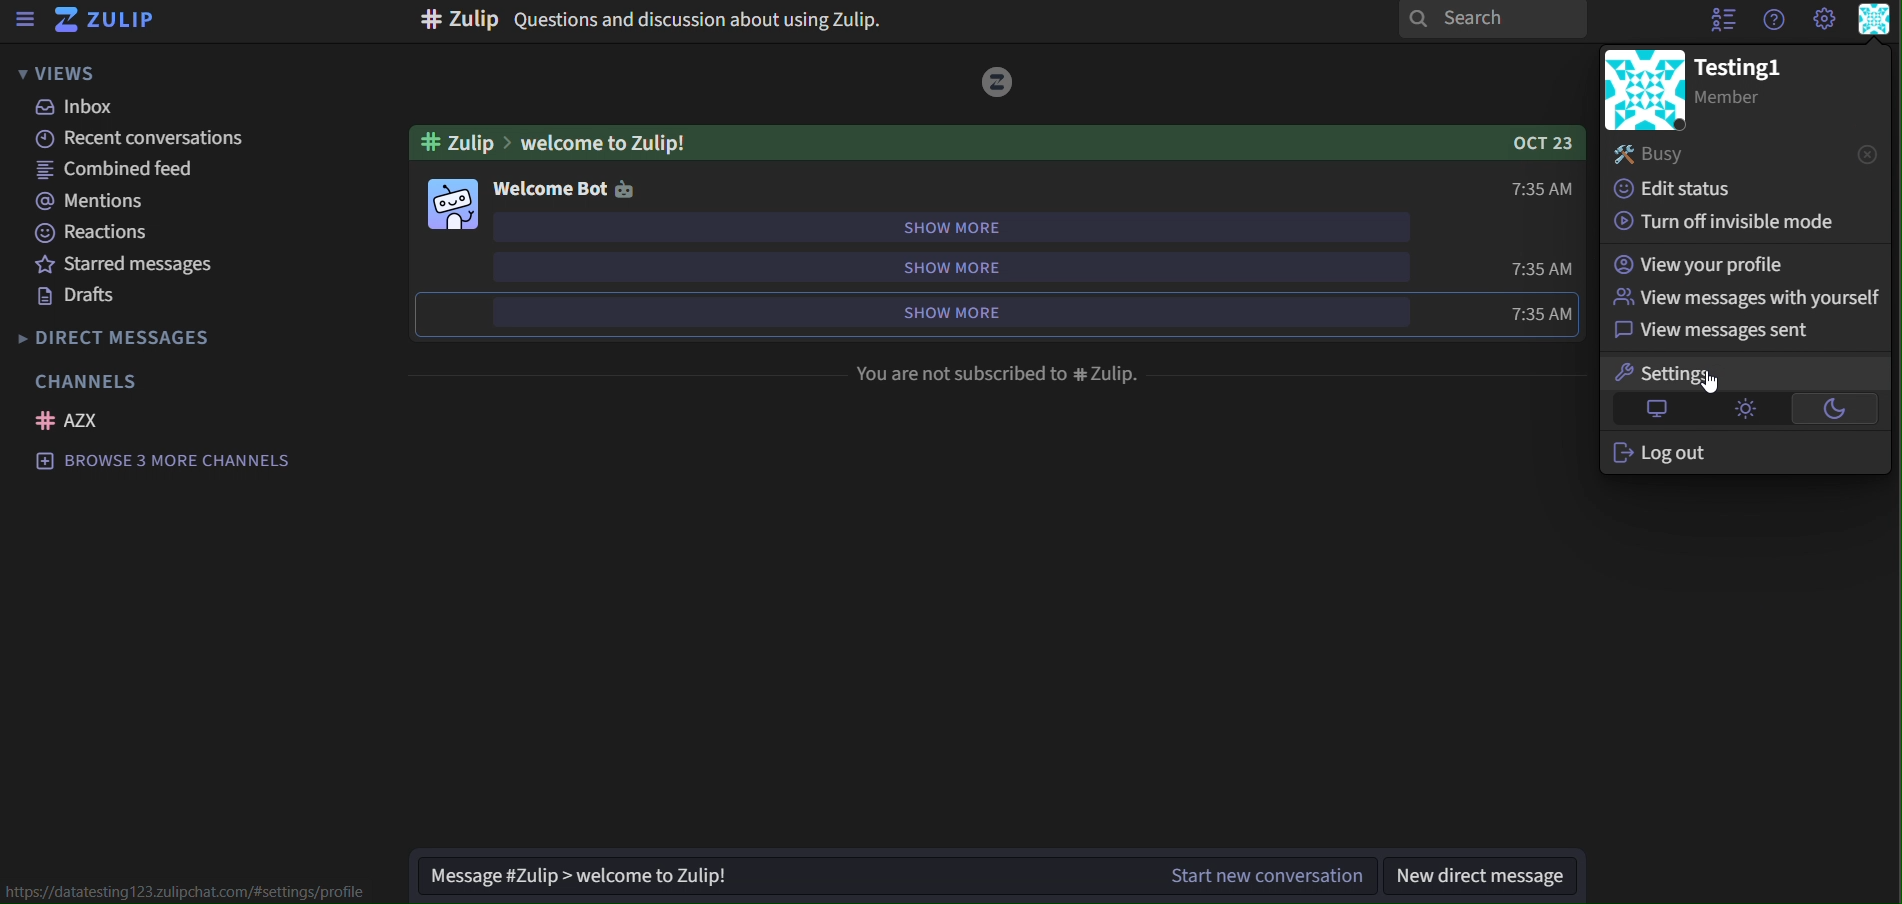  I want to click on #Zulip >, so click(462, 145).